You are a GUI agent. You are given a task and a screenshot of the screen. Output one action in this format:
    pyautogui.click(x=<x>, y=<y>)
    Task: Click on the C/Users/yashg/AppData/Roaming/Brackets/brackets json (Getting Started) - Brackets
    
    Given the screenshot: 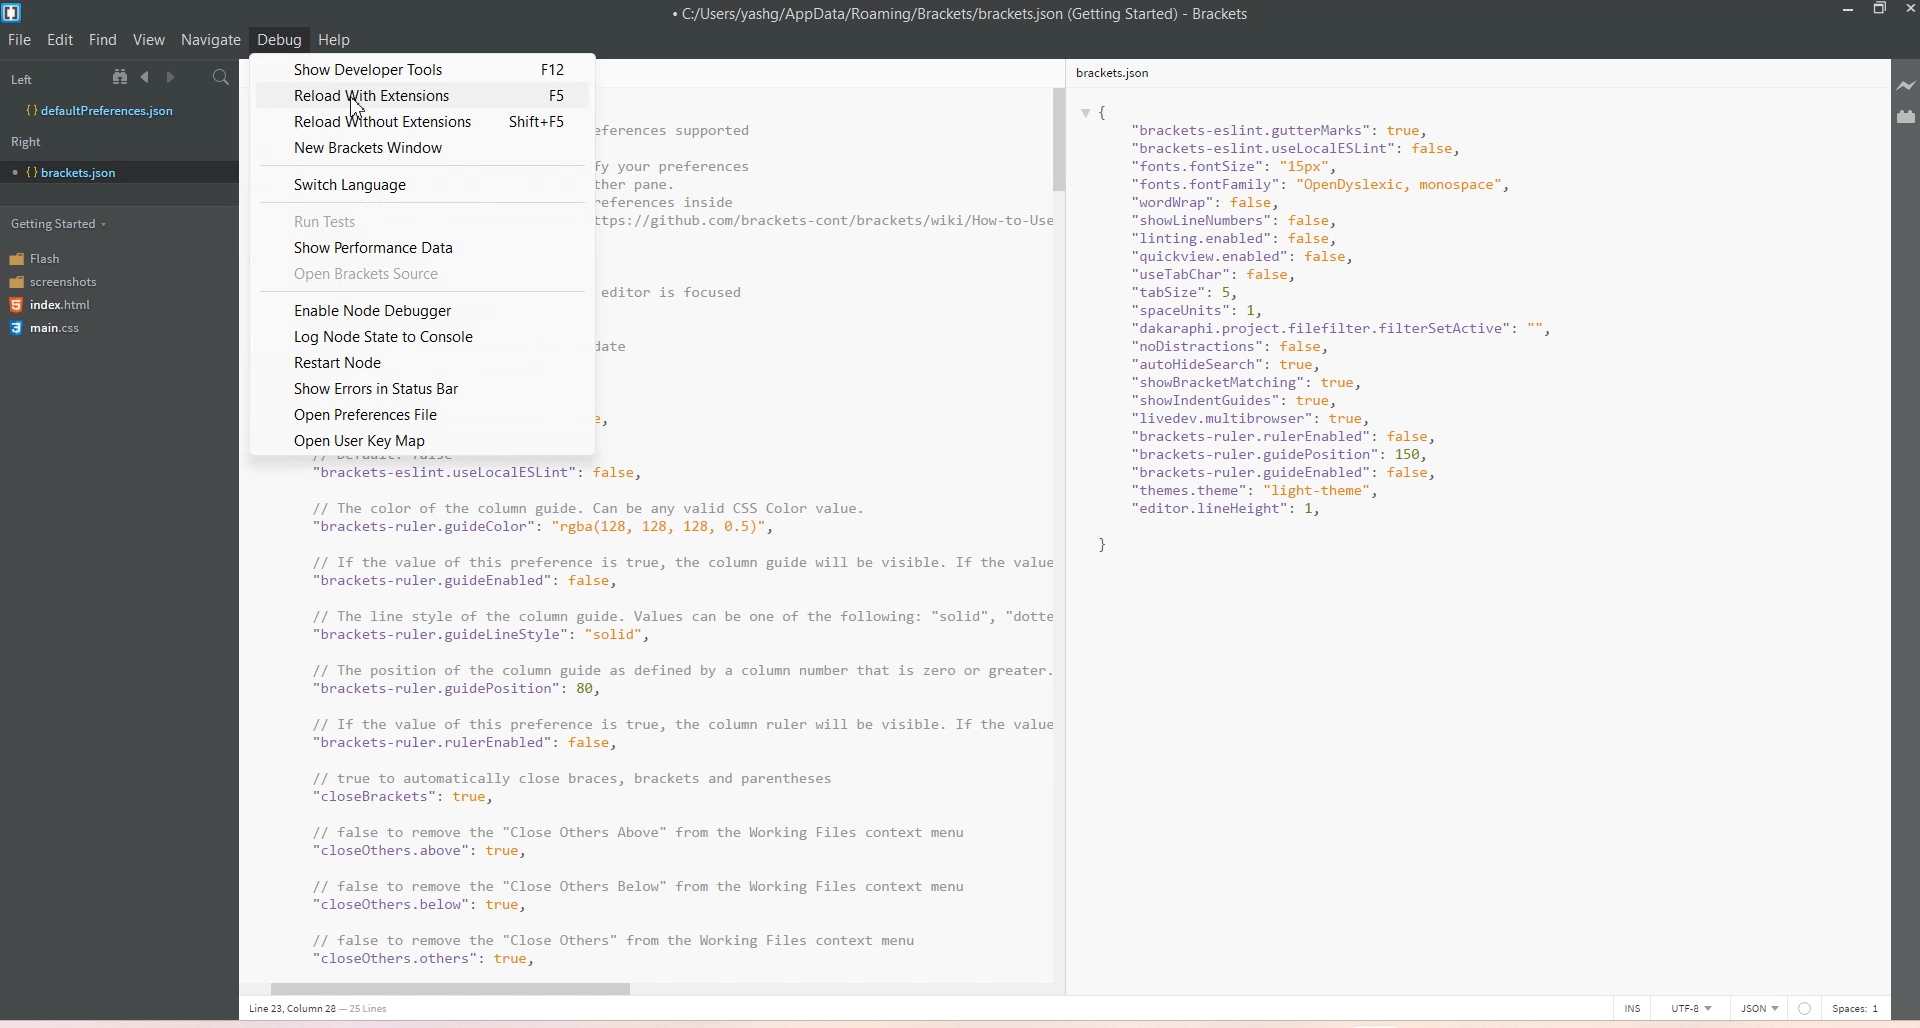 What is the action you would take?
    pyautogui.click(x=975, y=15)
    